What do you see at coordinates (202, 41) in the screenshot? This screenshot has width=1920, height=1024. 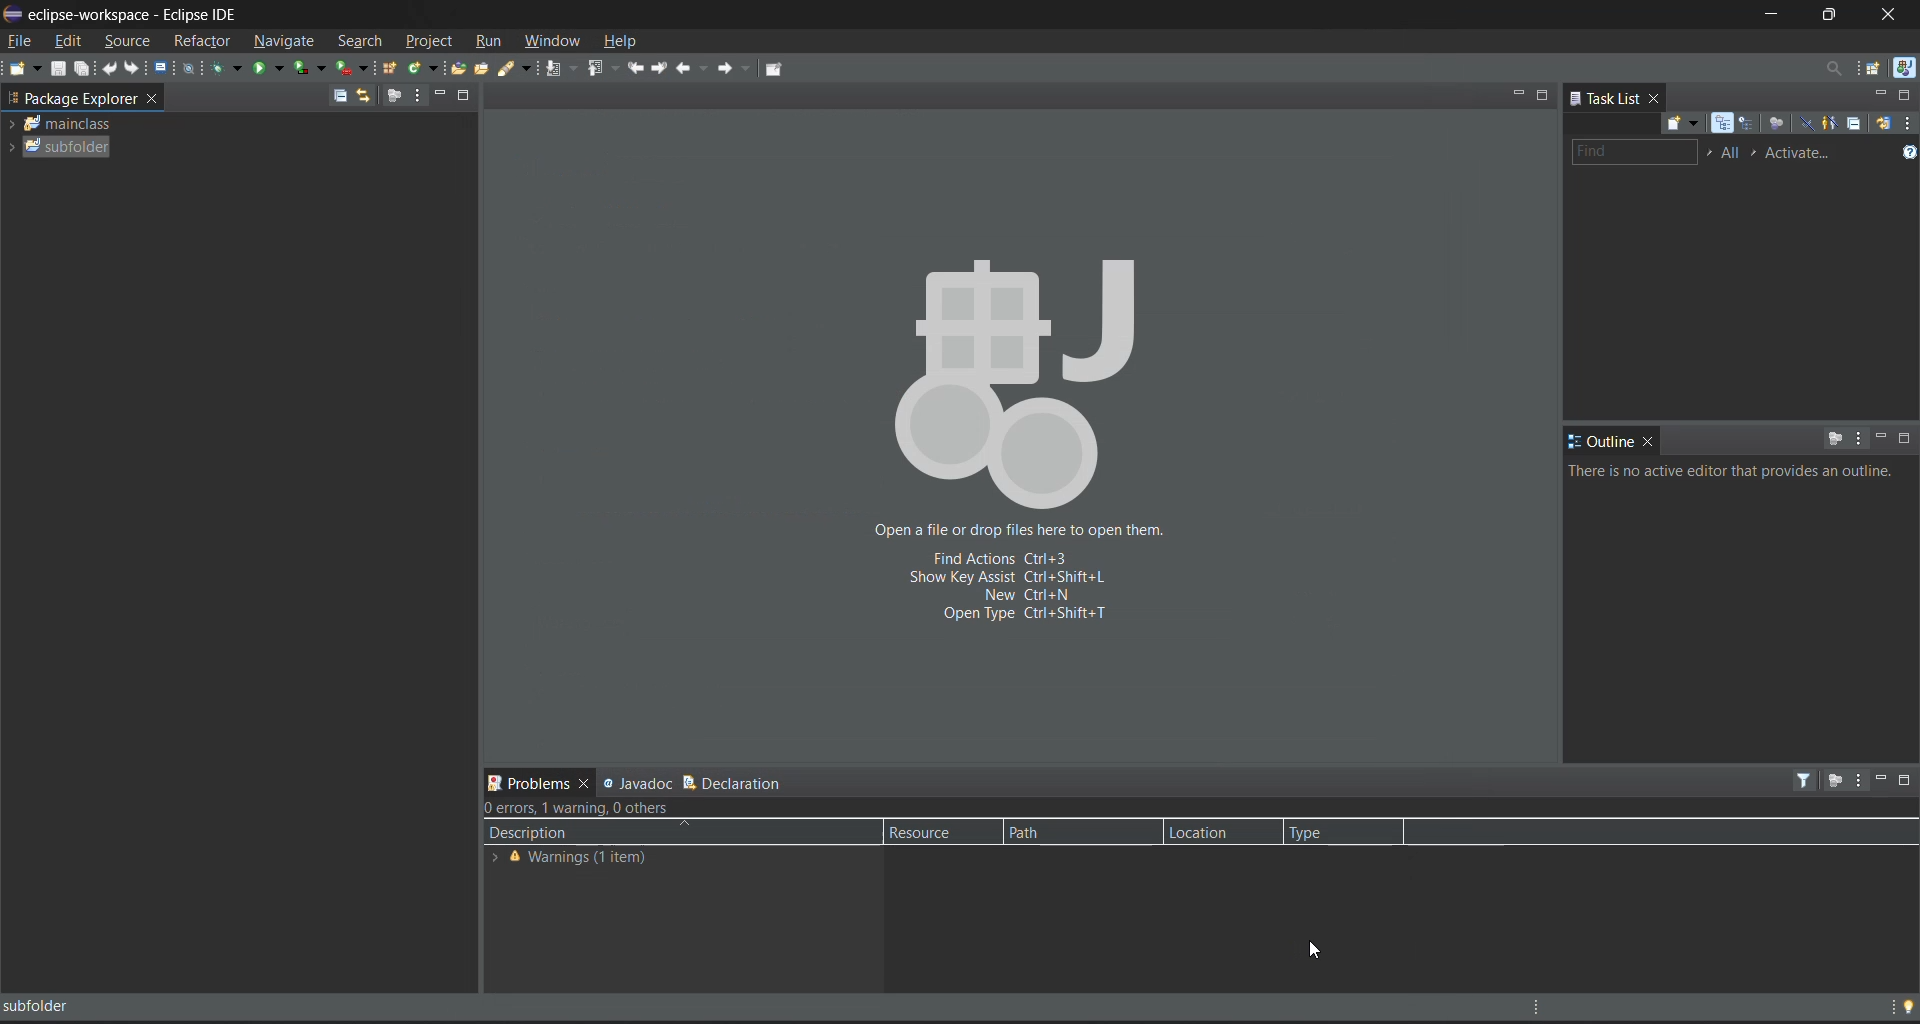 I see `refractor` at bounding box center [202, 41].